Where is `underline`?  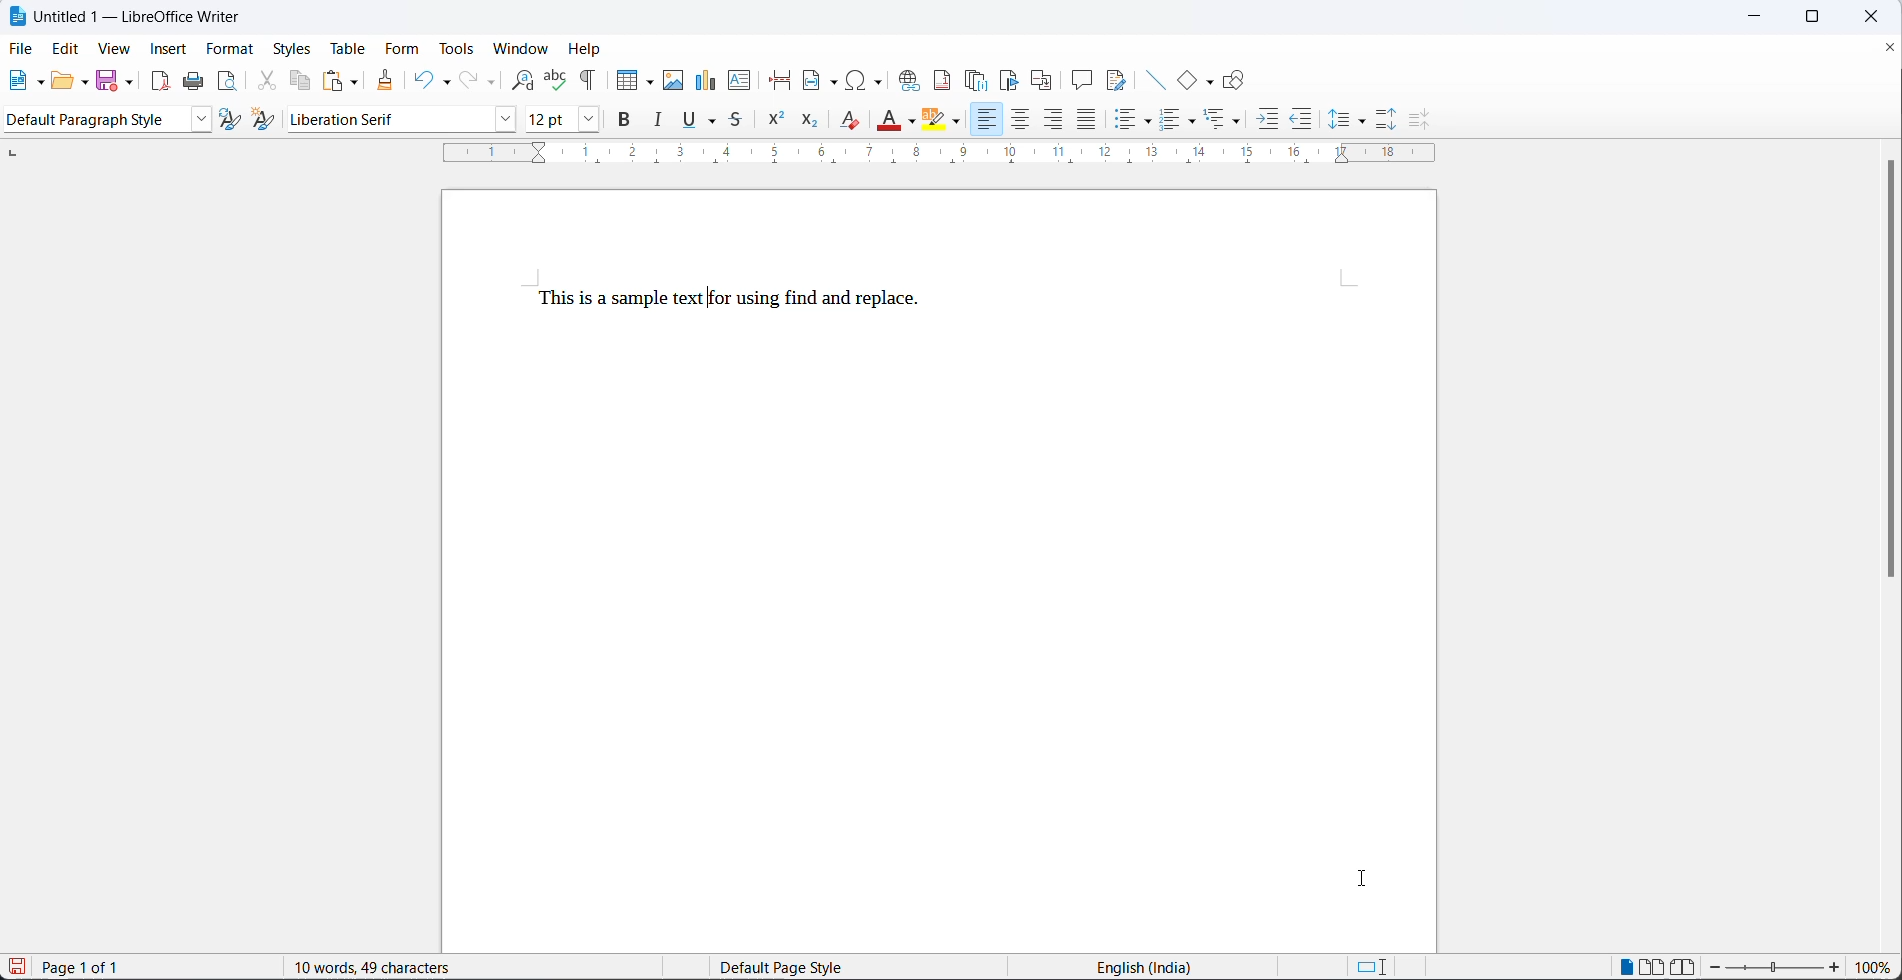 underline is located at coordinates (689, 122).